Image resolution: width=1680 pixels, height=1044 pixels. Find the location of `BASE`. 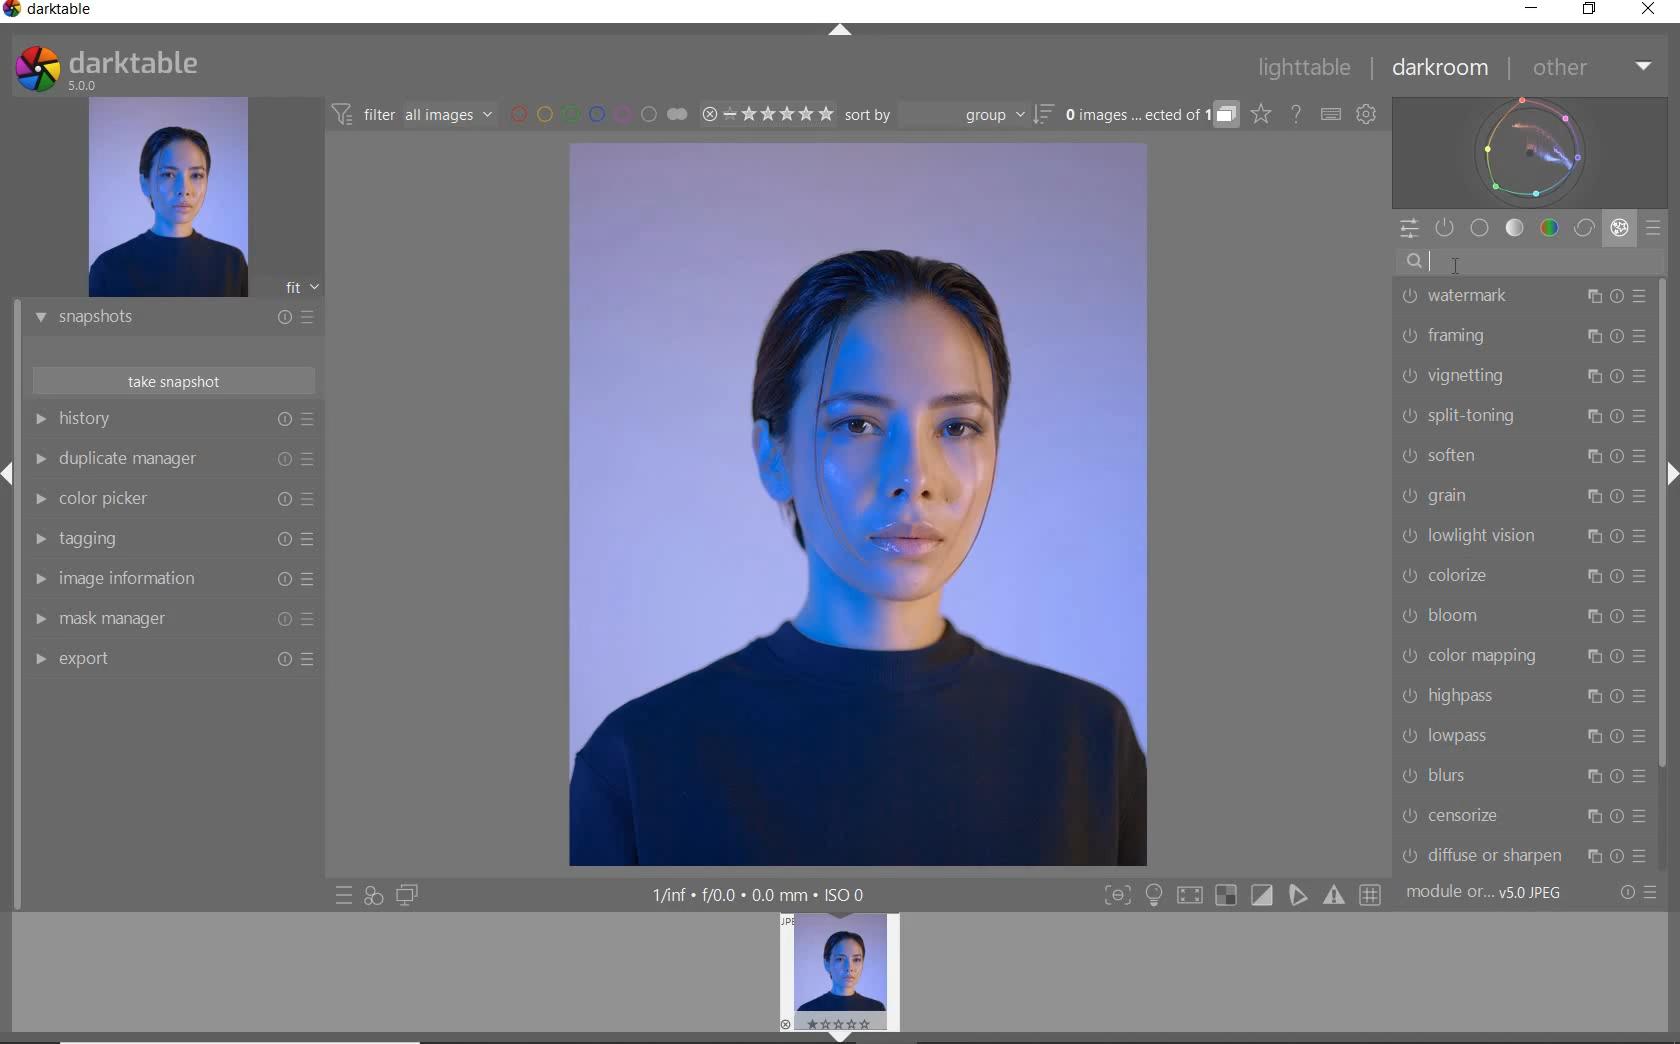

BASE is located at coordinates (1480, 228).